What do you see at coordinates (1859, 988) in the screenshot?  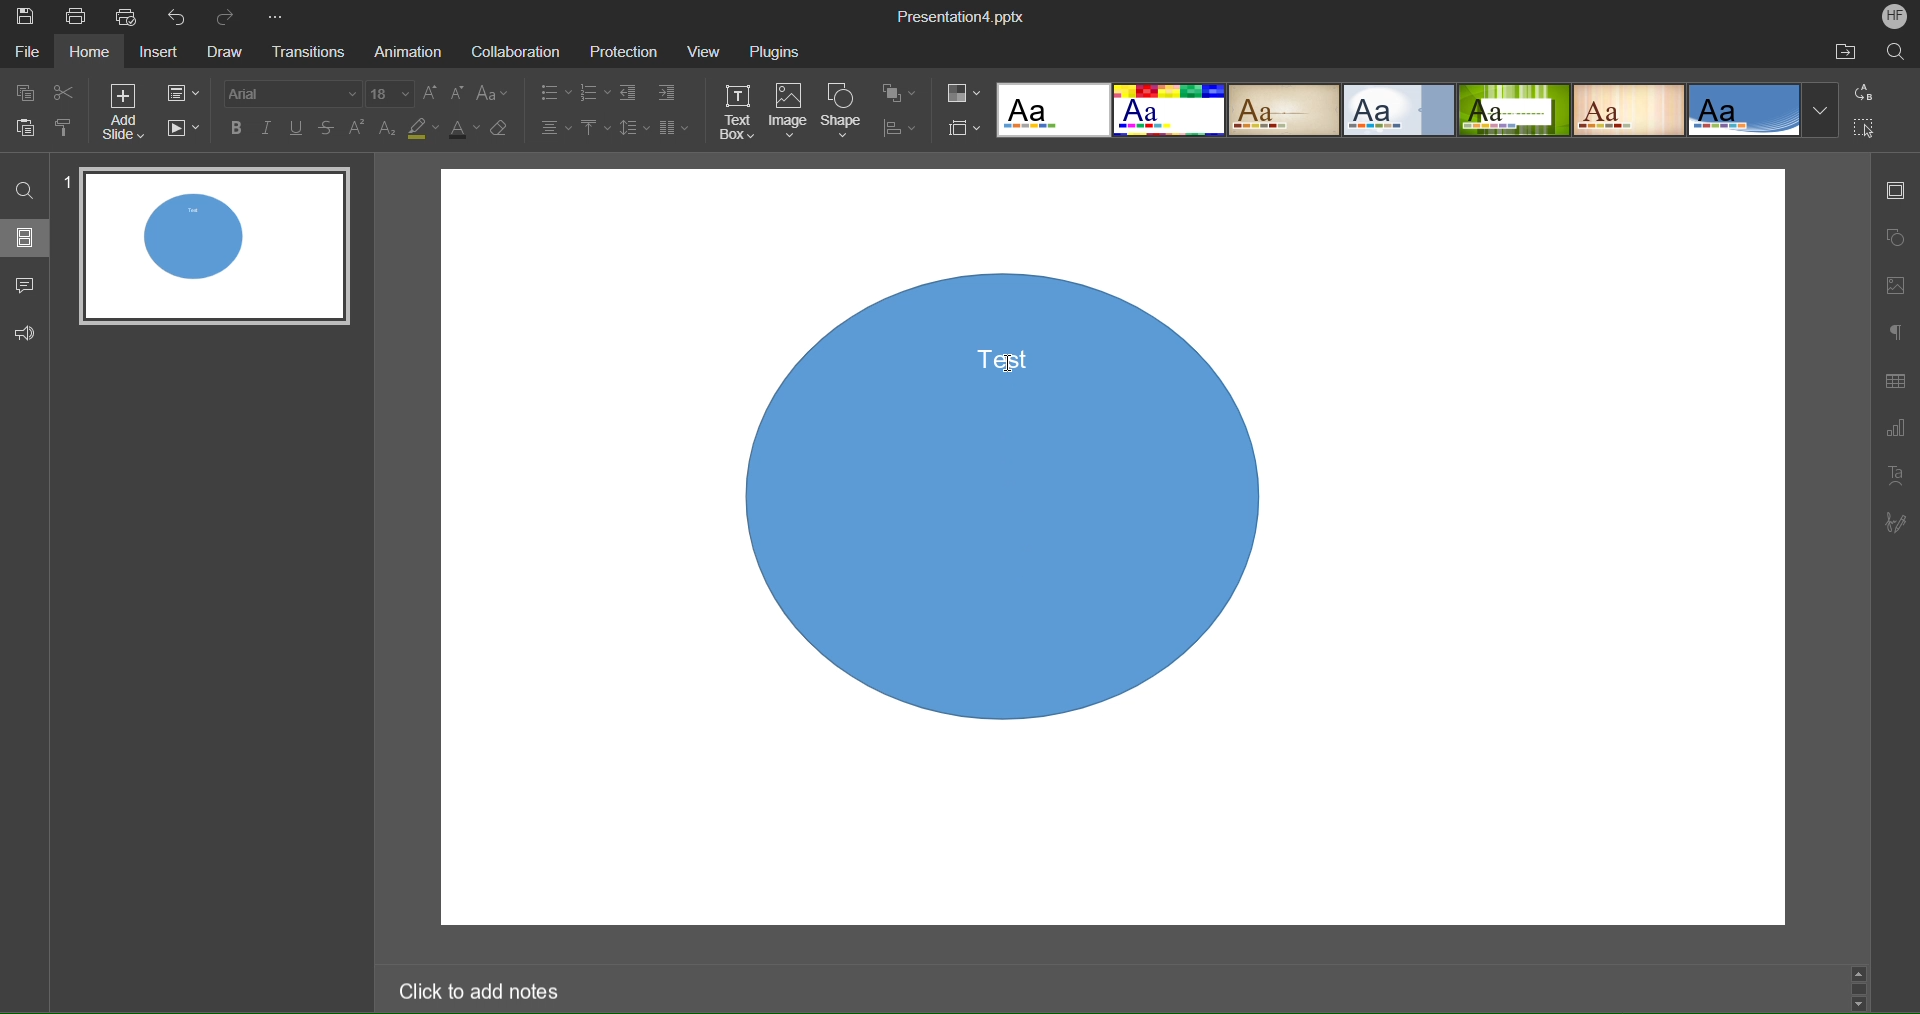 I see `Scroll bar ` at bounding box center [1859, 988].